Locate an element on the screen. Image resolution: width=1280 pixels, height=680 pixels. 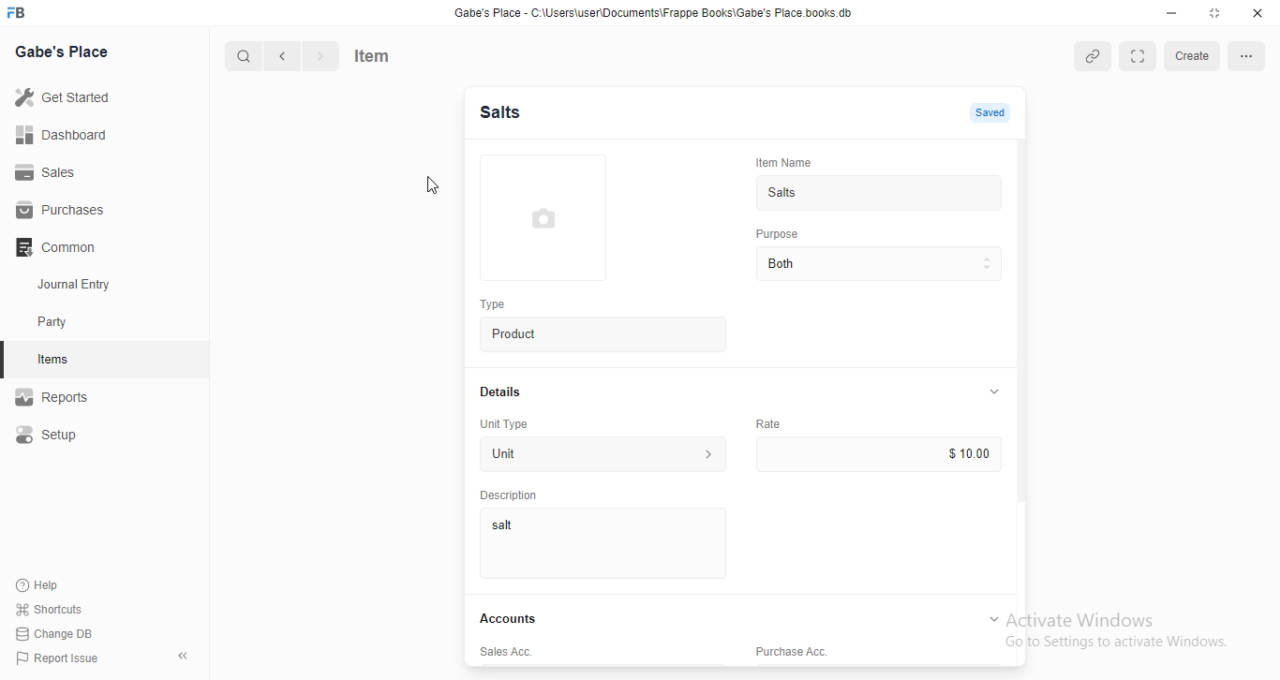
Dashboard is located at coordinates (65, 135).